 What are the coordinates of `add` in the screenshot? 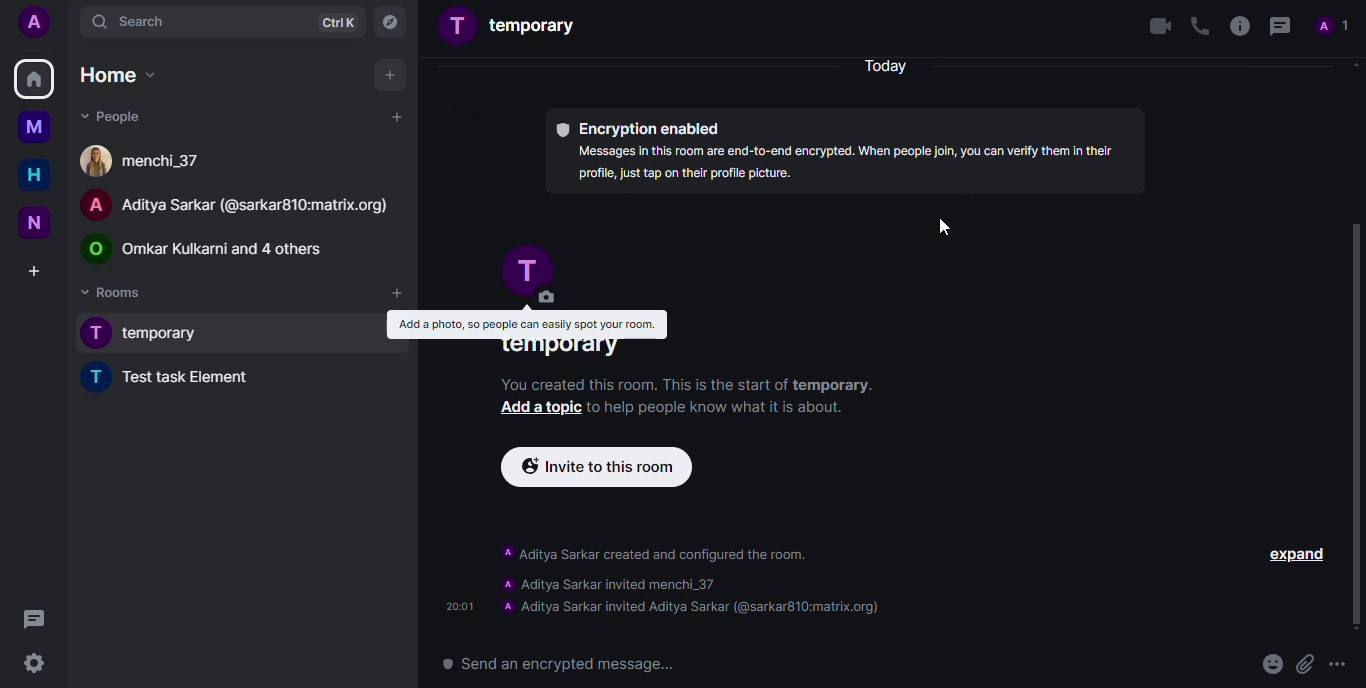 It's located at (391, 73).